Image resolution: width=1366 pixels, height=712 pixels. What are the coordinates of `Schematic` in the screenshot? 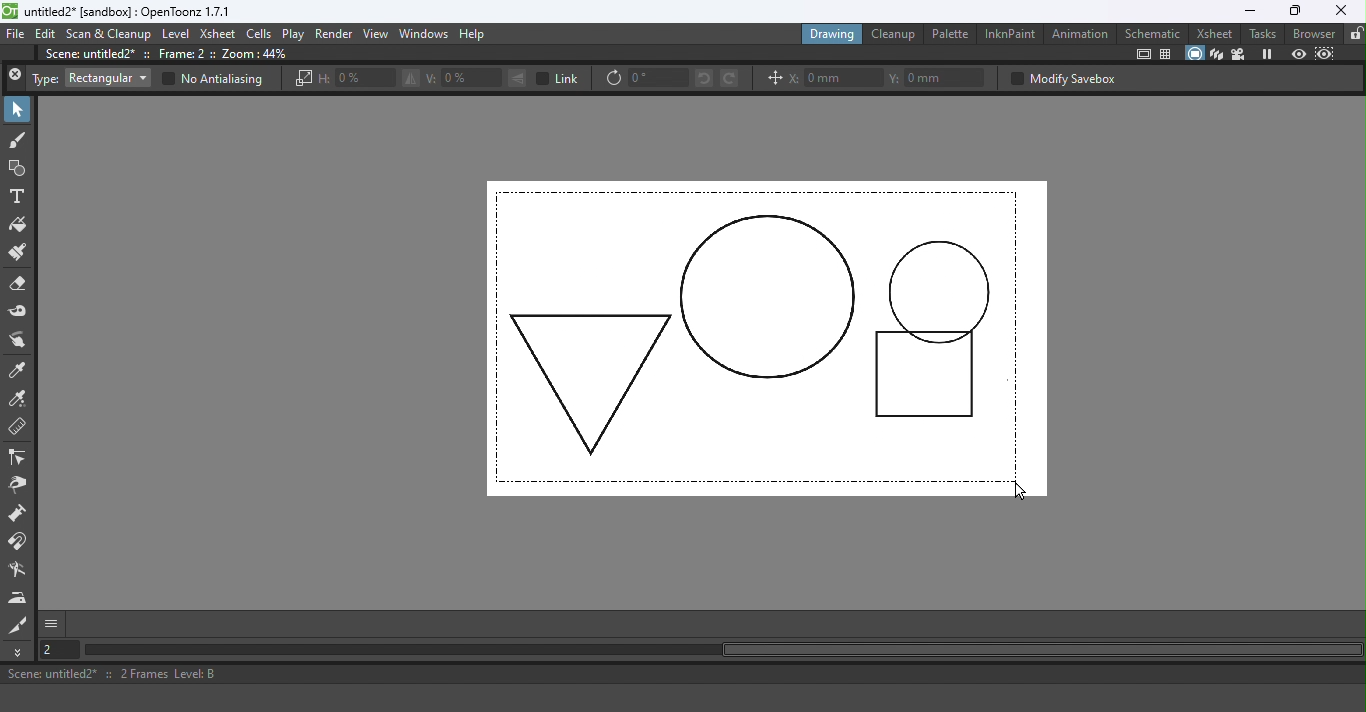 It's located at (1154, 32).